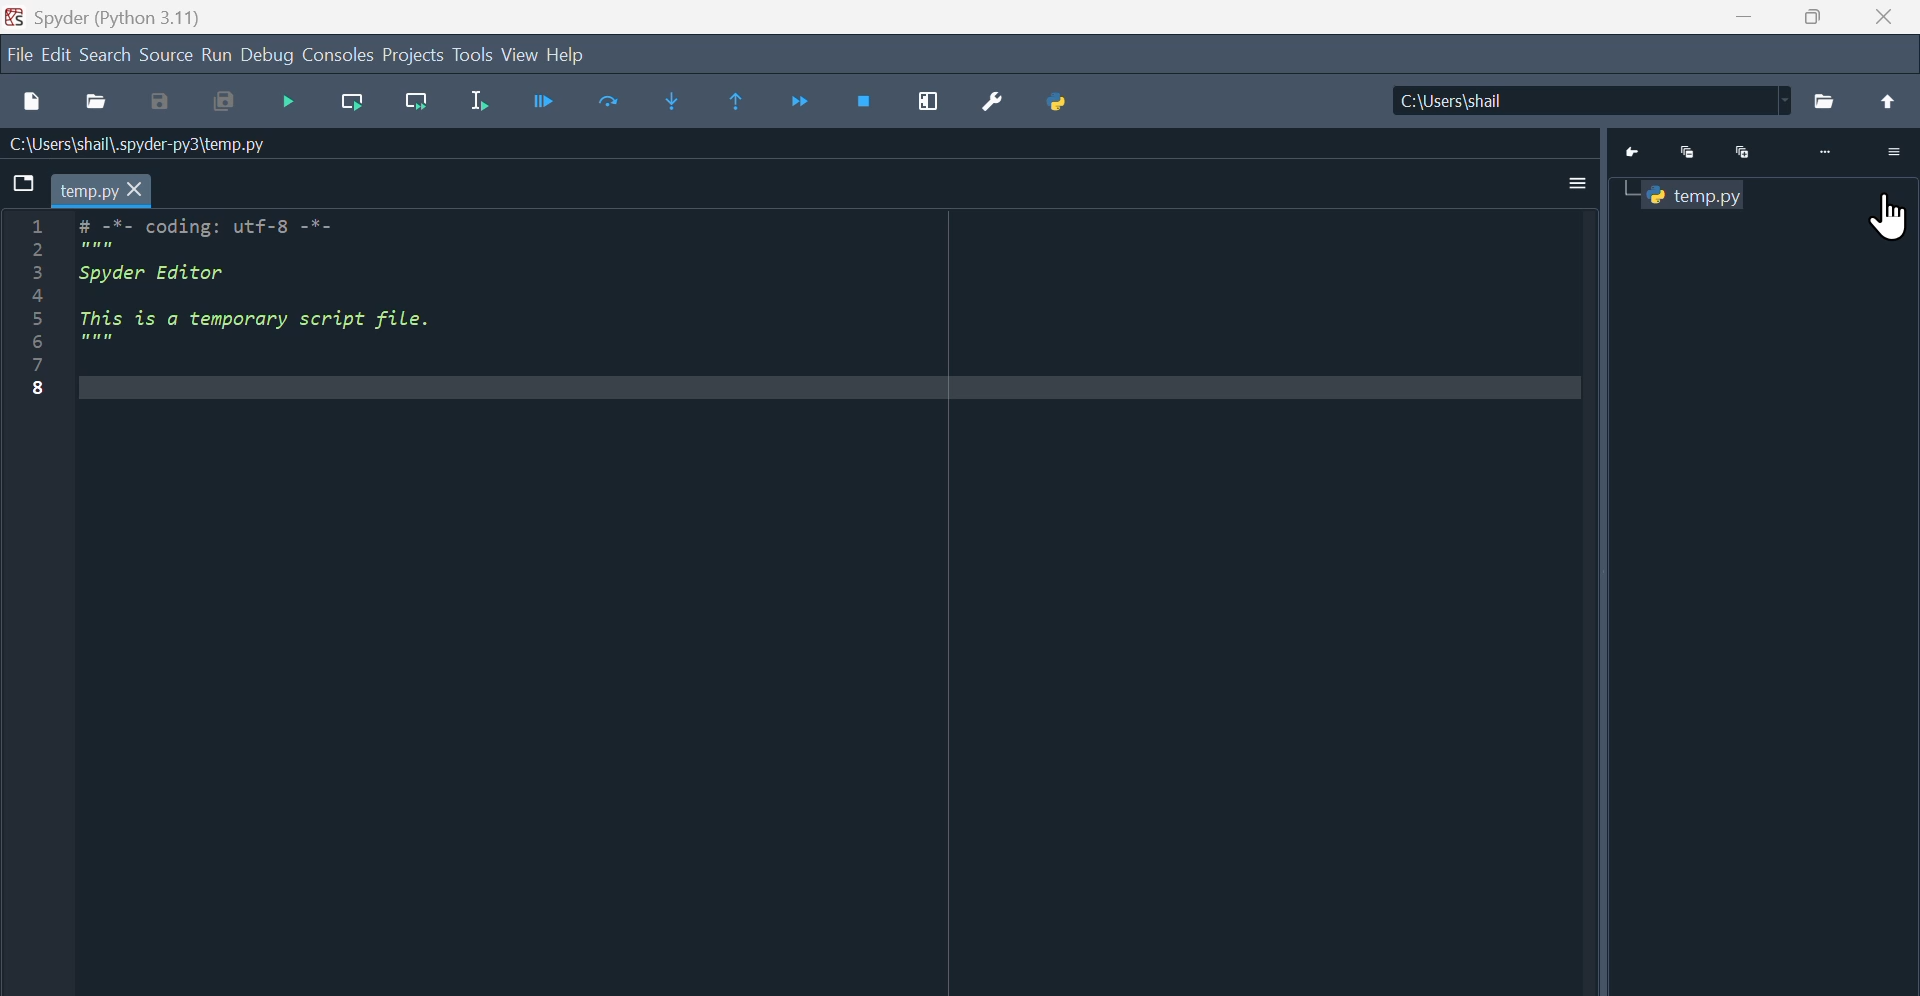  Describe the element at coordinates (1578, 181) in the screenshot. I see `More options` at that location.